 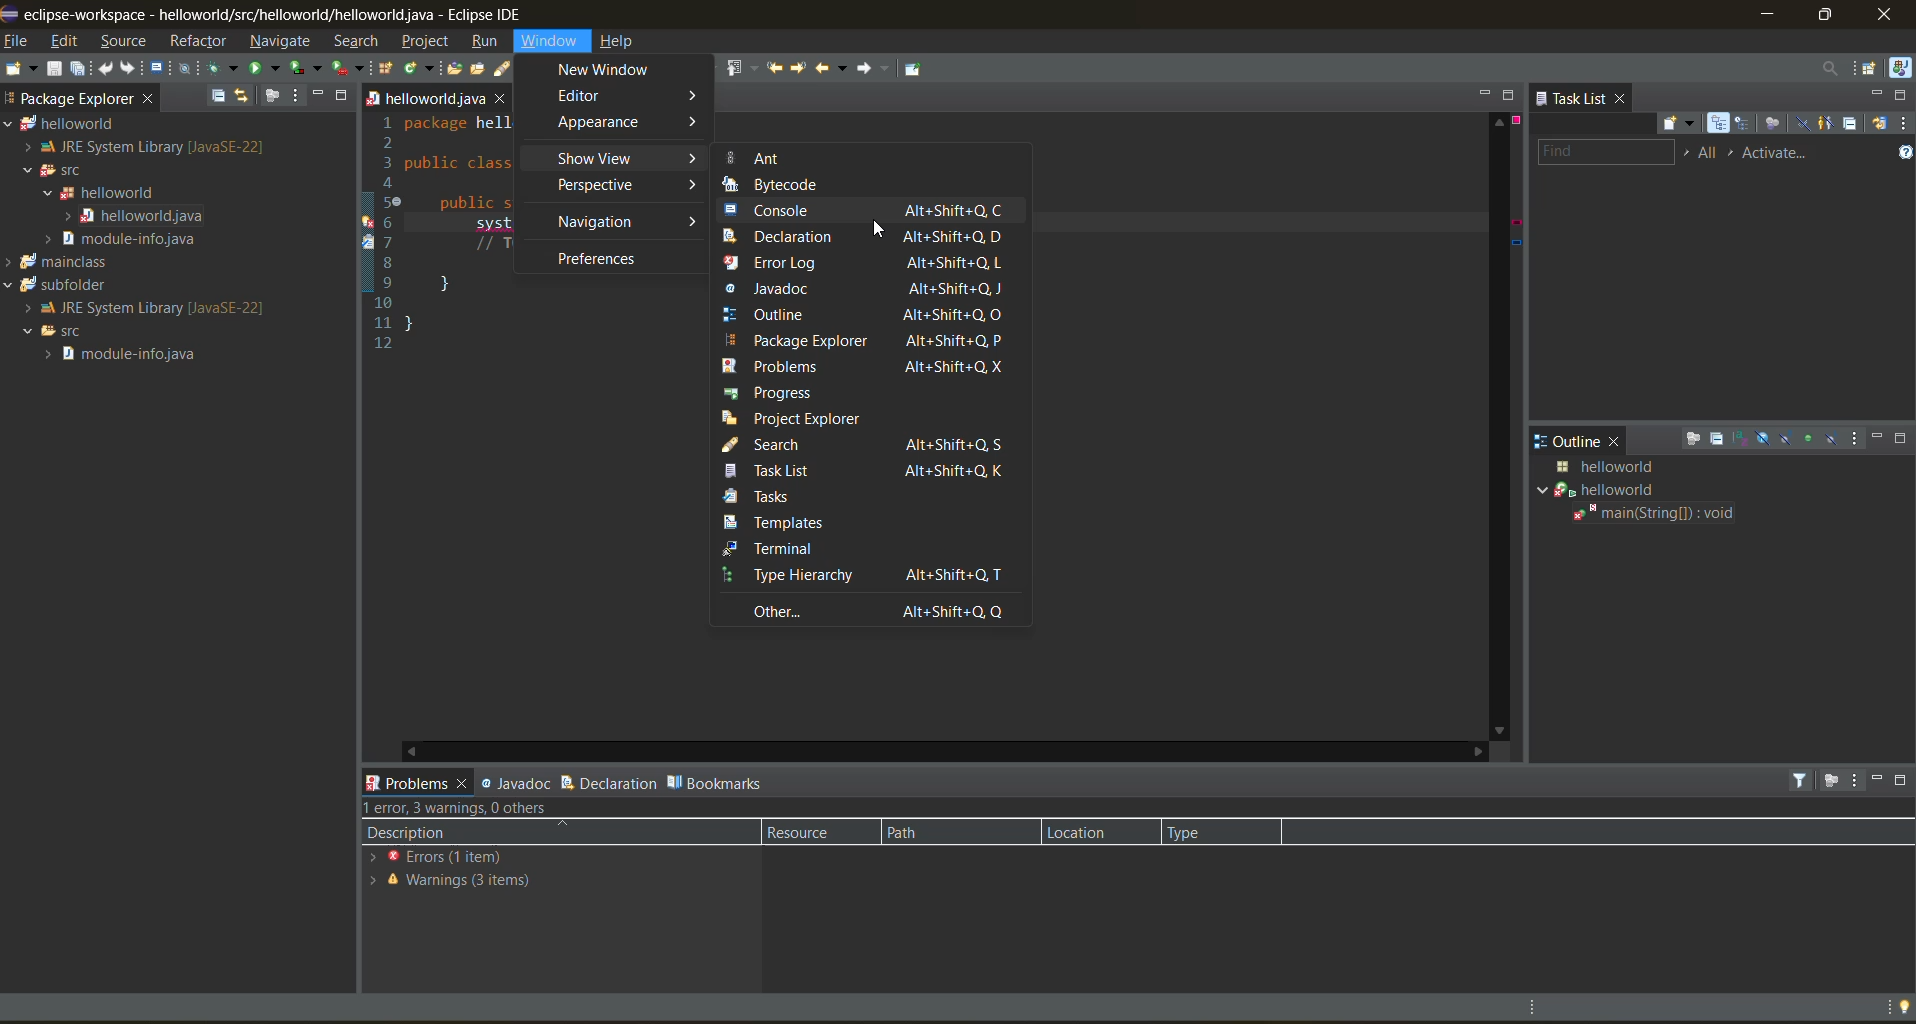 I want to click on type hierarchy, so click(x=874, y=576).